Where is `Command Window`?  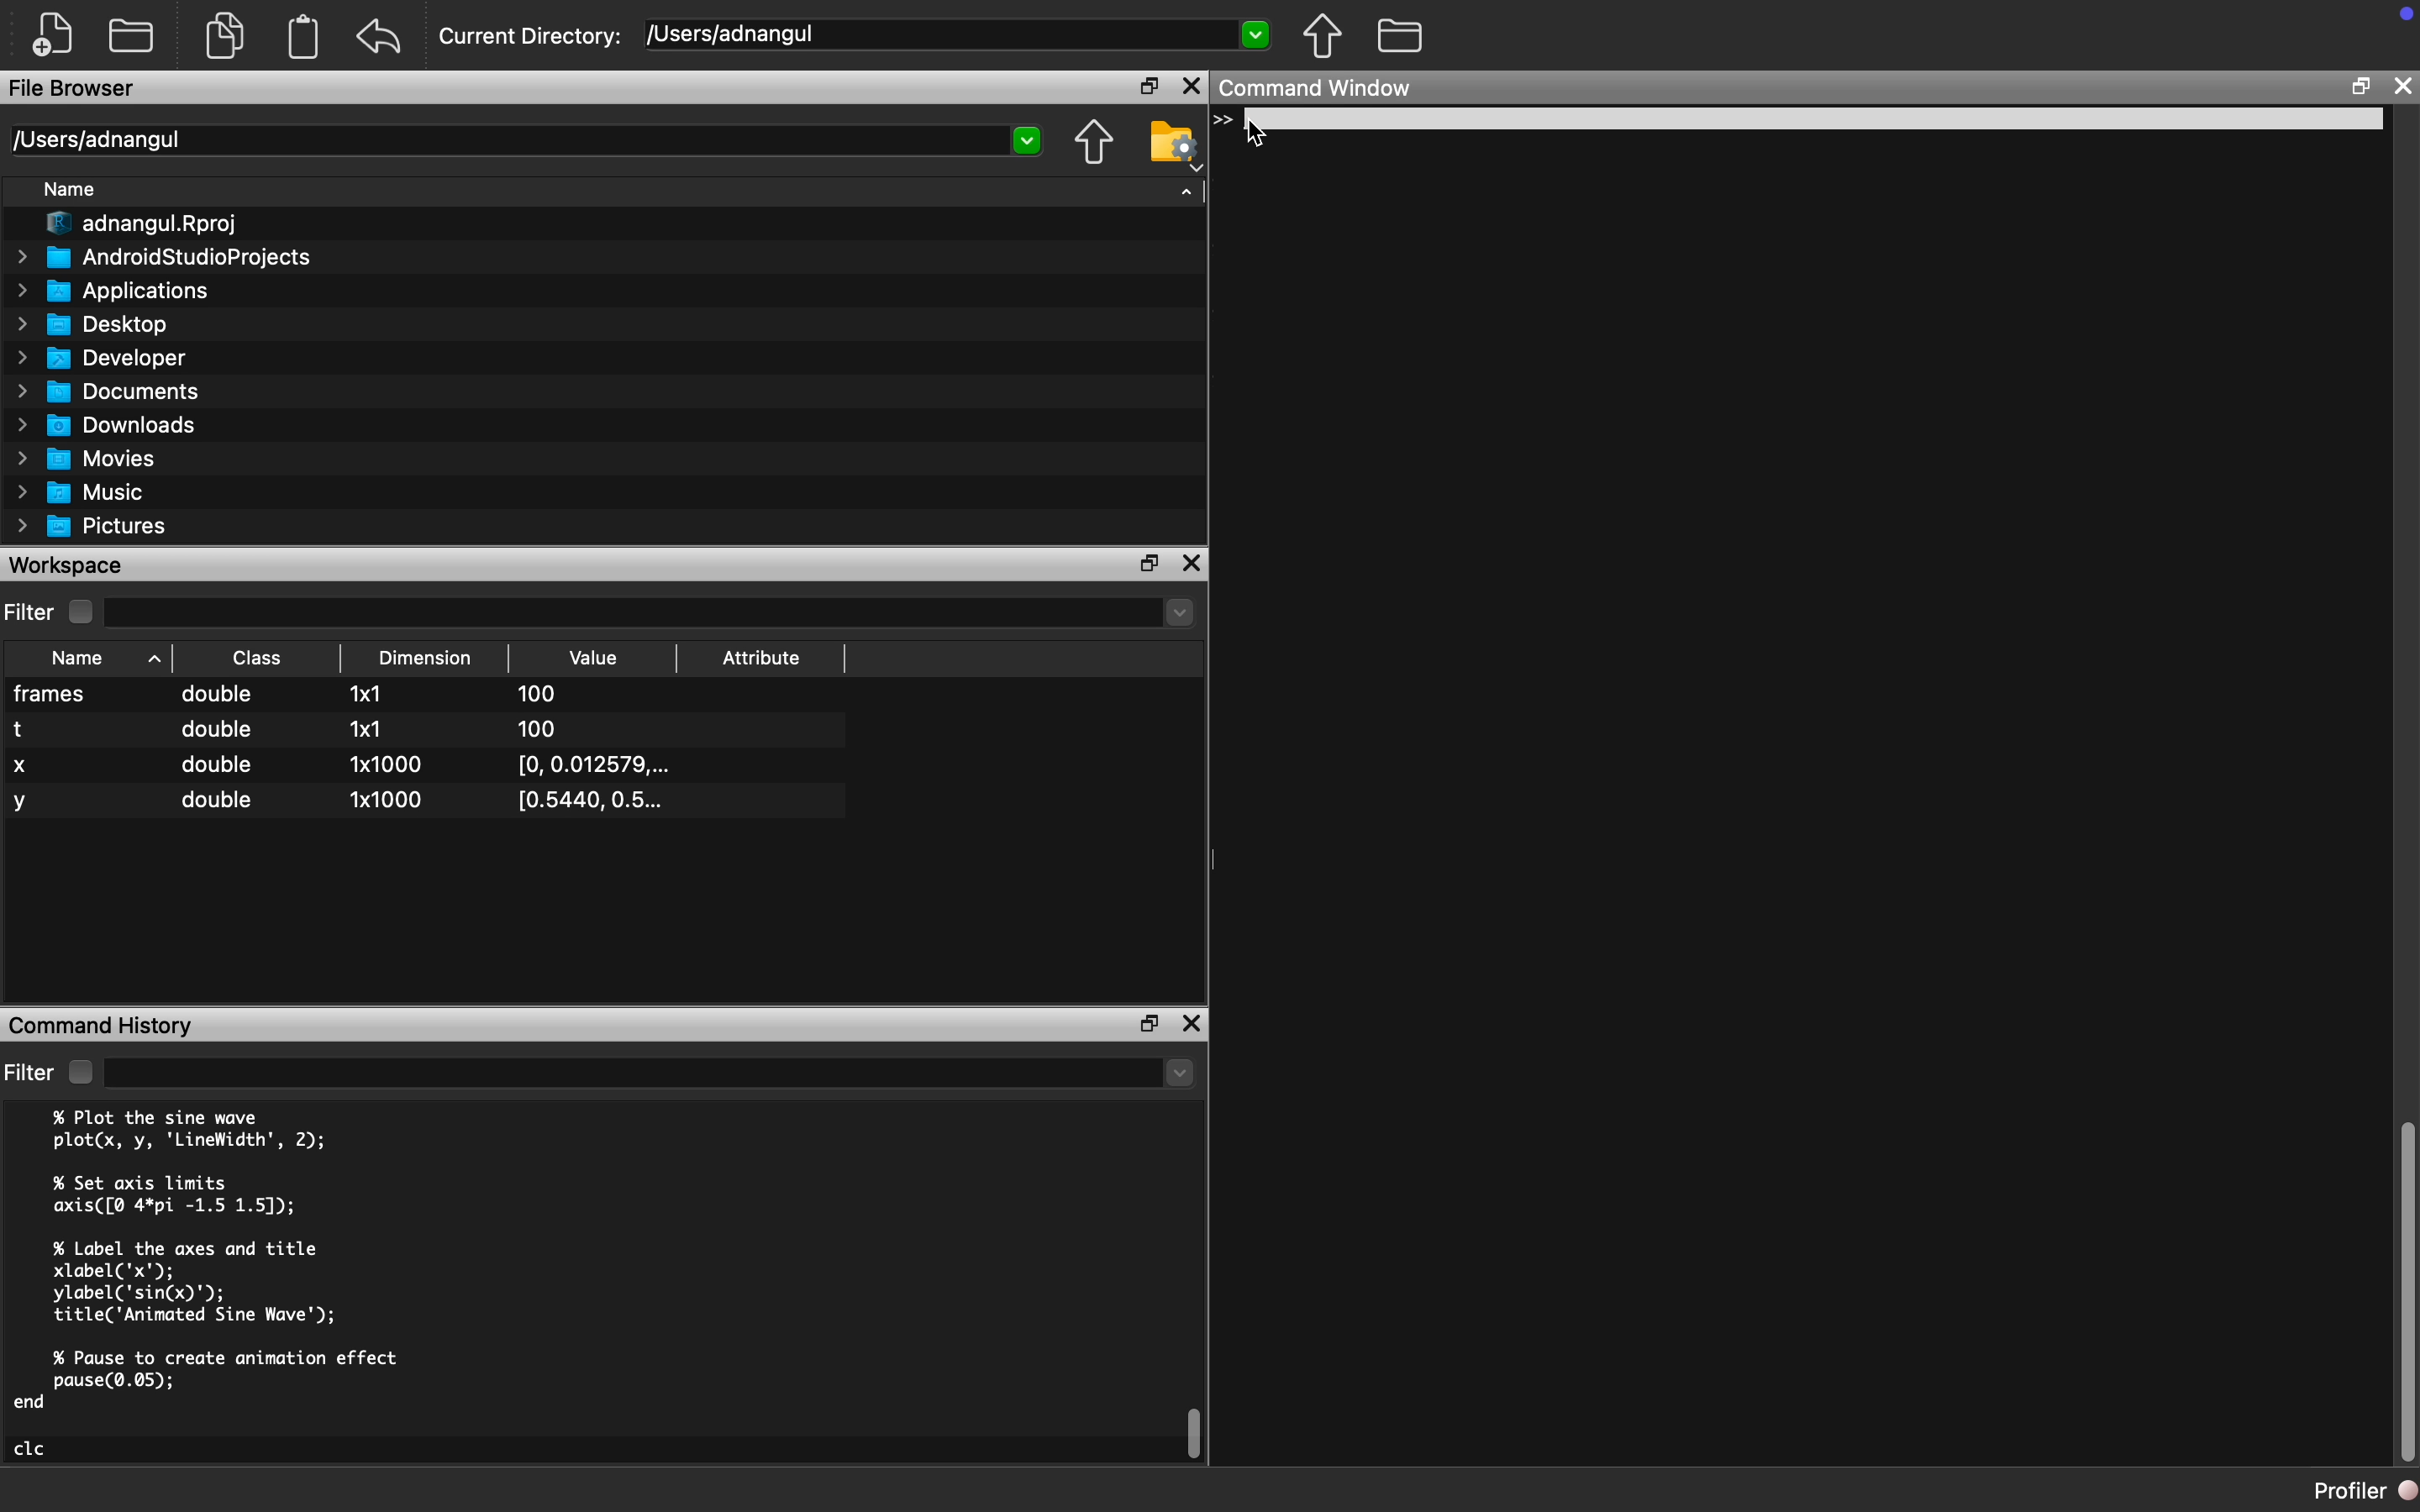 Command Window is located at coordinates (1320, 91).